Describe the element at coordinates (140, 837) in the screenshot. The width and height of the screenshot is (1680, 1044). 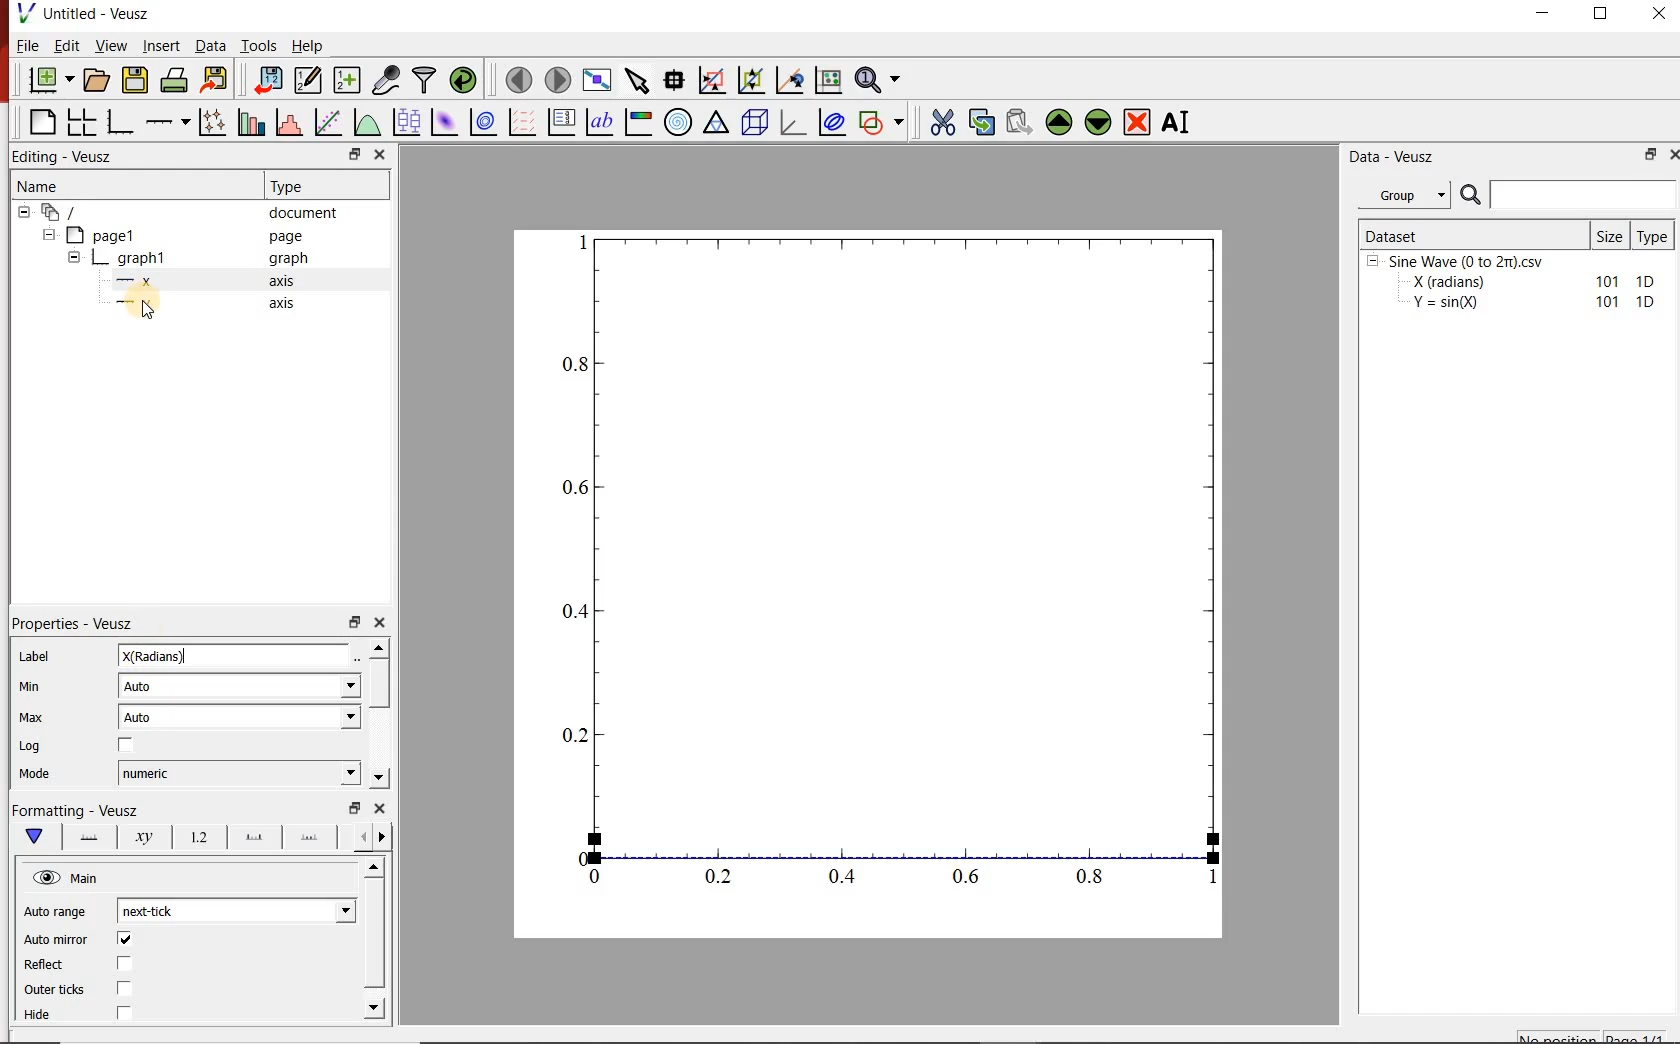
I see `xy` at that location.